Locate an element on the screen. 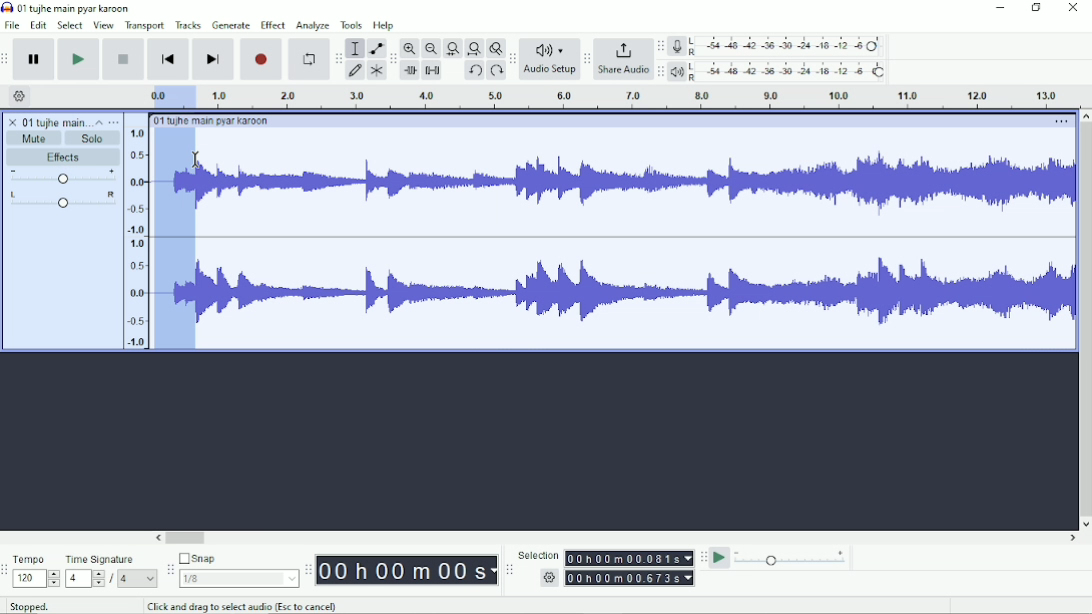 The width and height of the screenshot is (1092, 614). File is located at coordinates (14, 25).